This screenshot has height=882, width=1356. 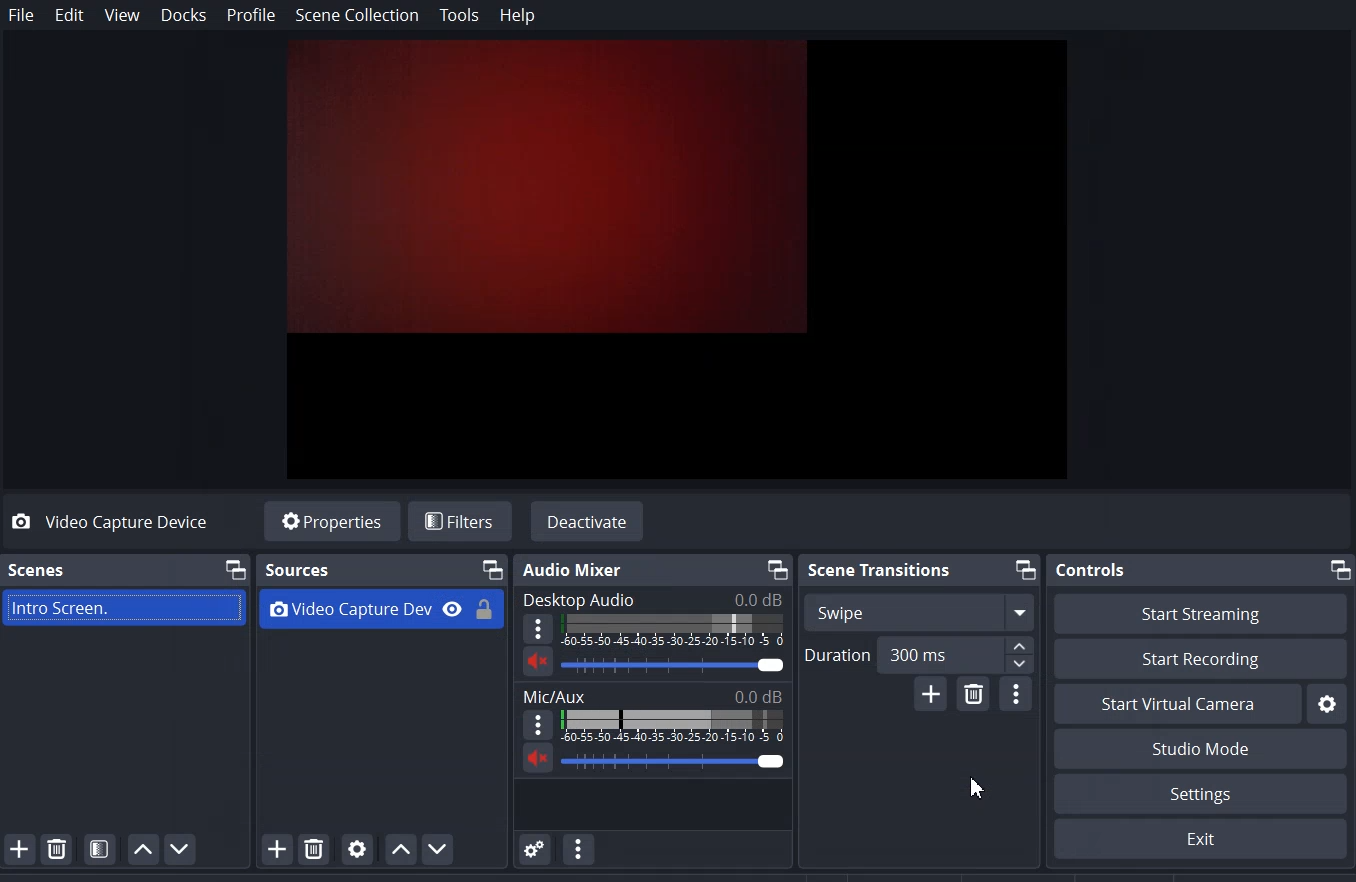 What do you see at coordinates (1017, 694) in the screenshot?
I see `Transition Properties` at bounding box center [1017, 694].